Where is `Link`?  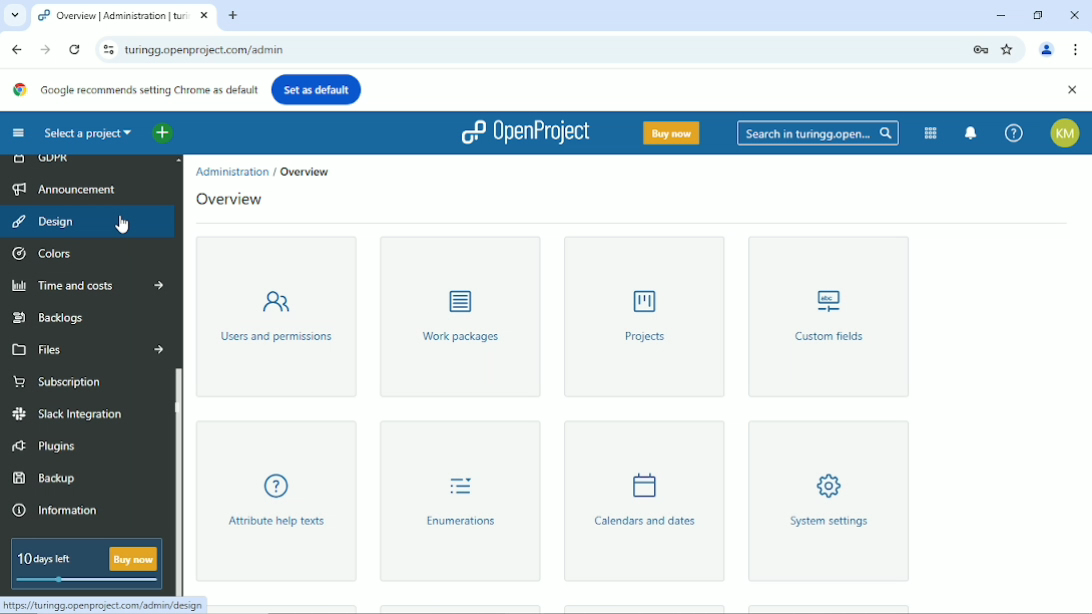 Link is located at coordinates (103, 606).